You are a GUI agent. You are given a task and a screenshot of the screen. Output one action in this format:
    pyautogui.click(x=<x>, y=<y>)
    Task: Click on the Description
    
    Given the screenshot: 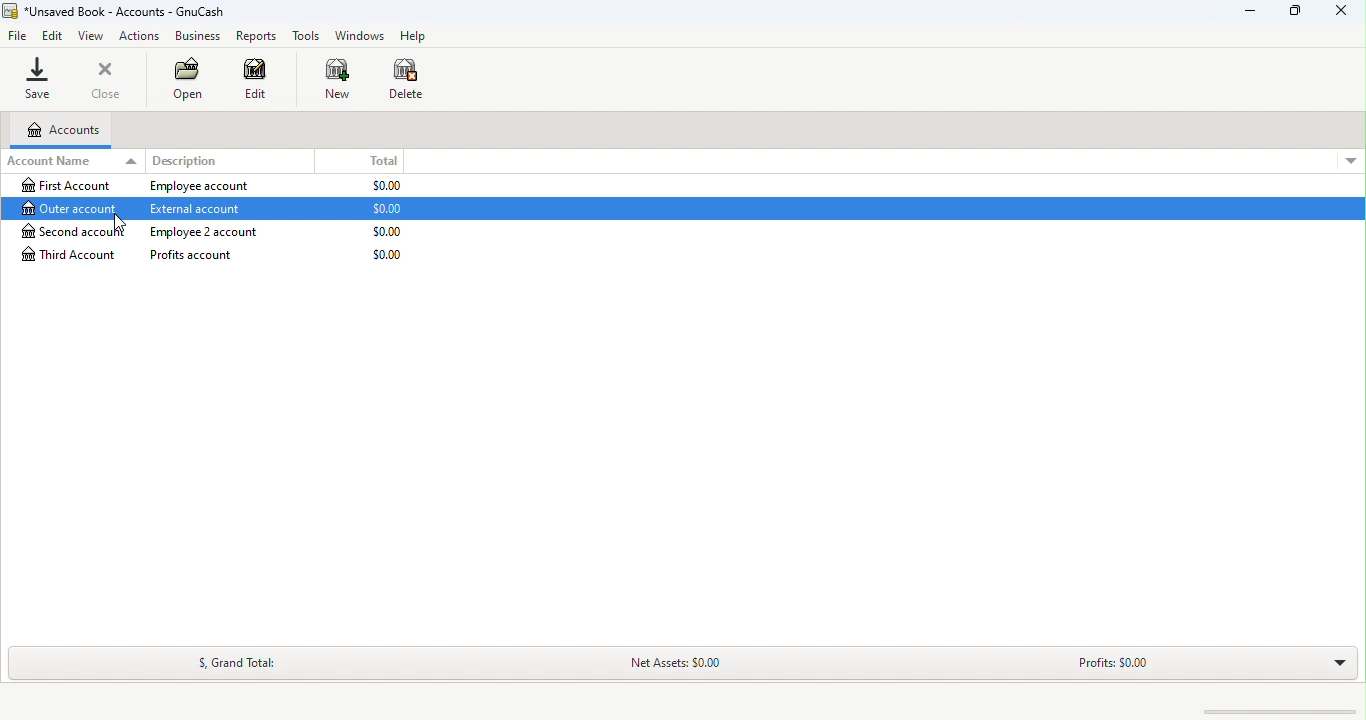 What is the action you would take?
    pyautogui.click(x=186, y=160)
    